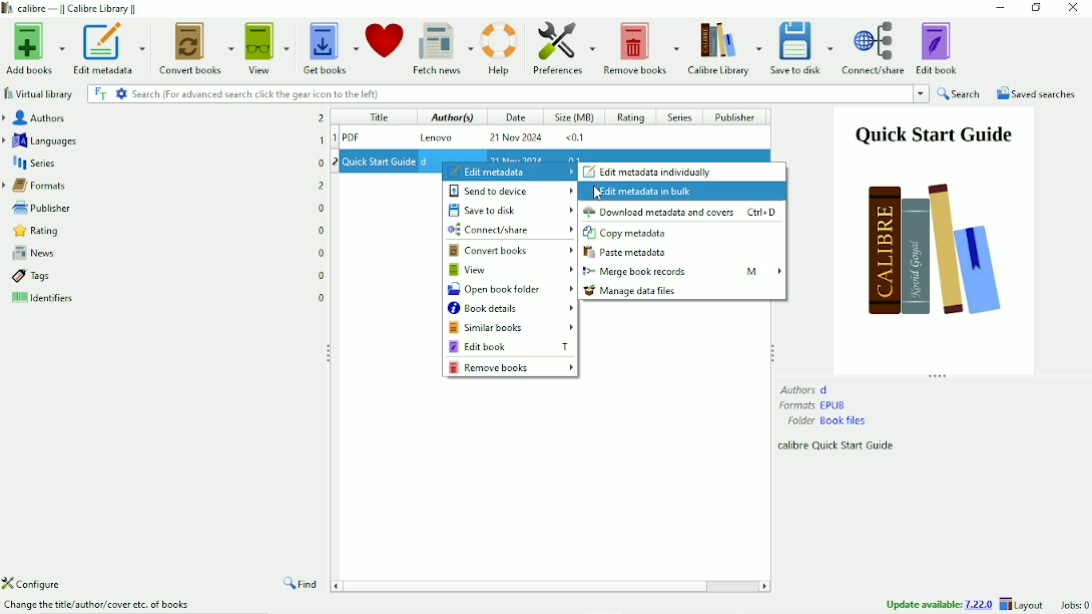 This screenshot has height=614, width=1092. What do you see at coordinates (939, 604) in the screenshot?
I see `Update available` at bounding box center [939, 604].